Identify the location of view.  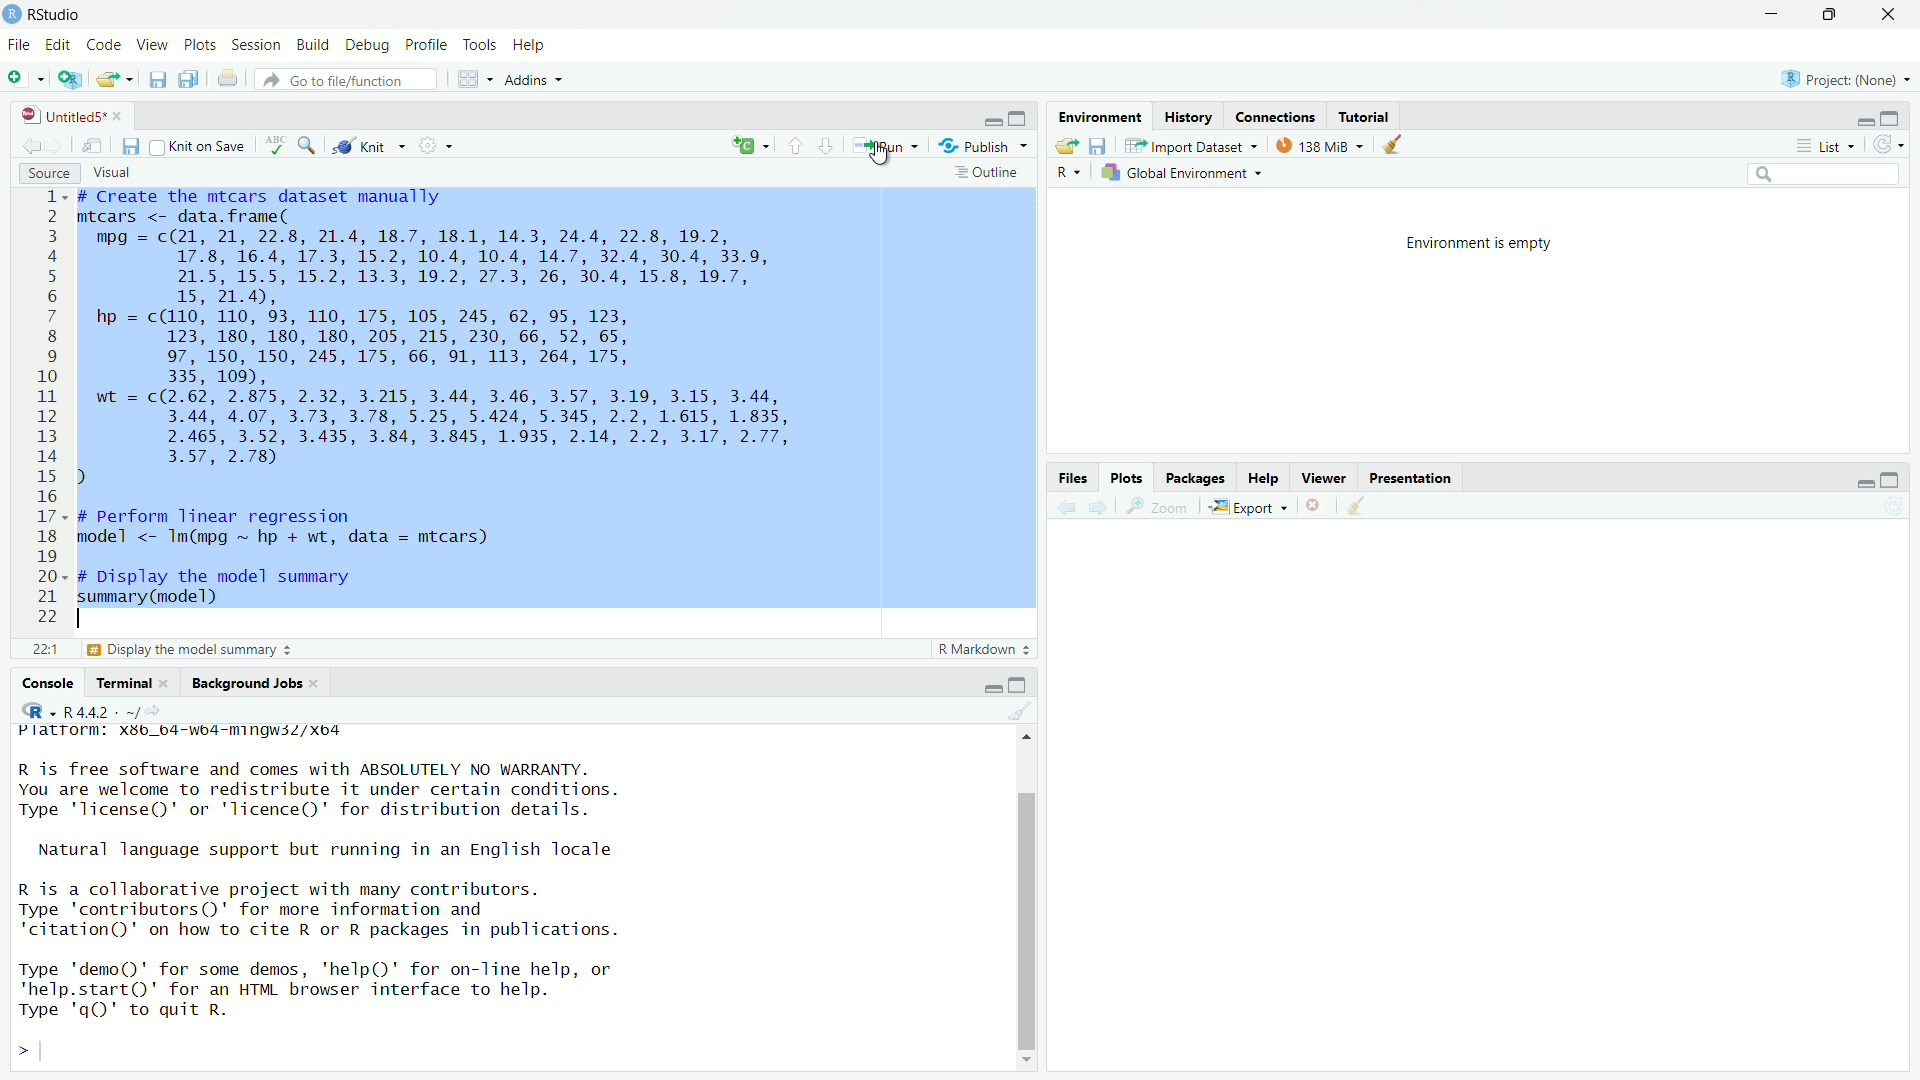
(154, 45).